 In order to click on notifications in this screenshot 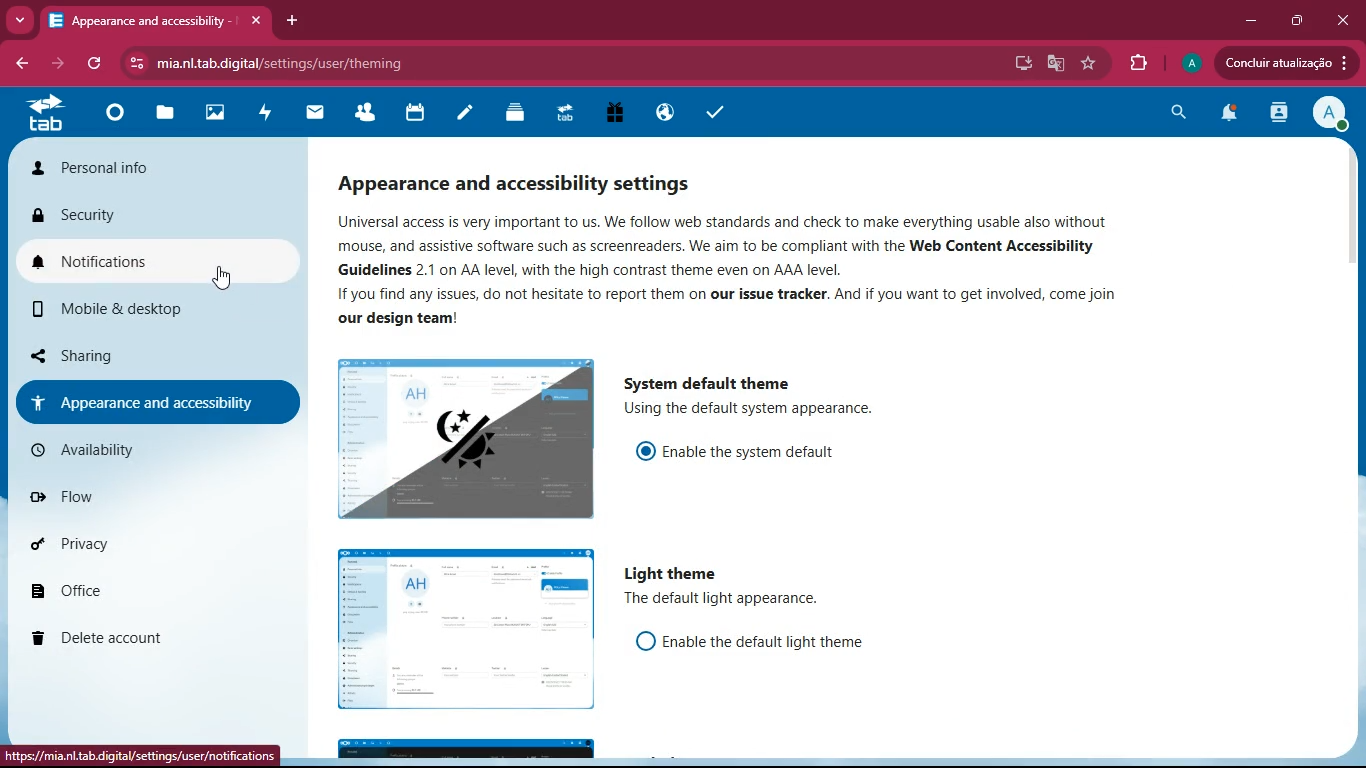, I will do `click(1233, 115)`.